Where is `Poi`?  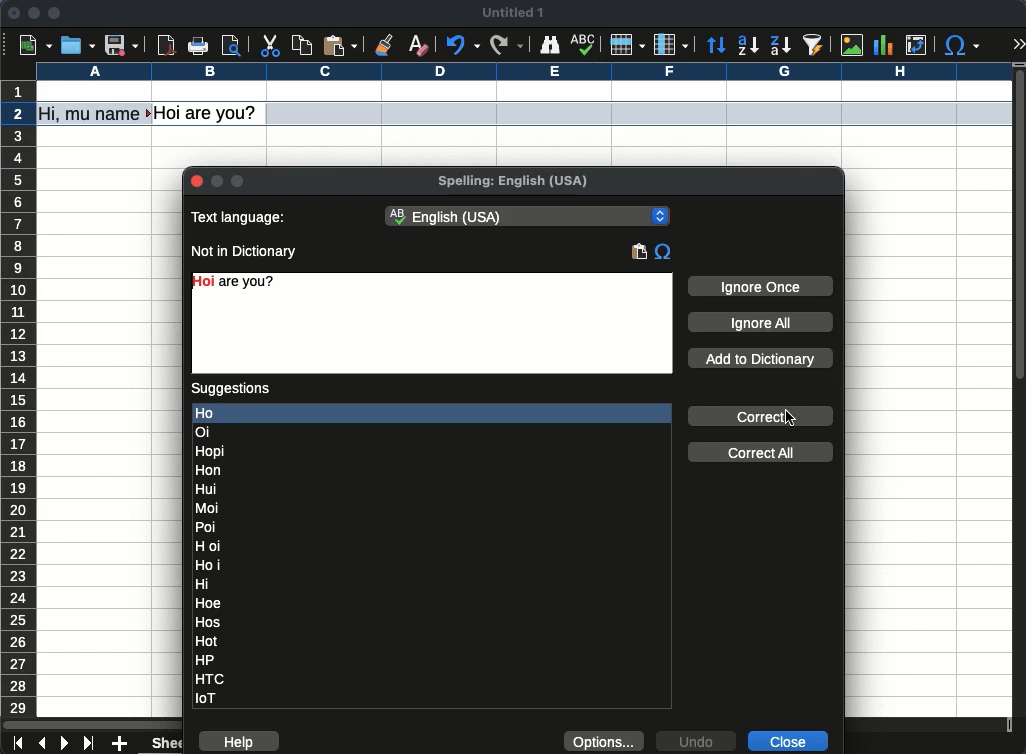
Poi is located at coordinates (207, 527).